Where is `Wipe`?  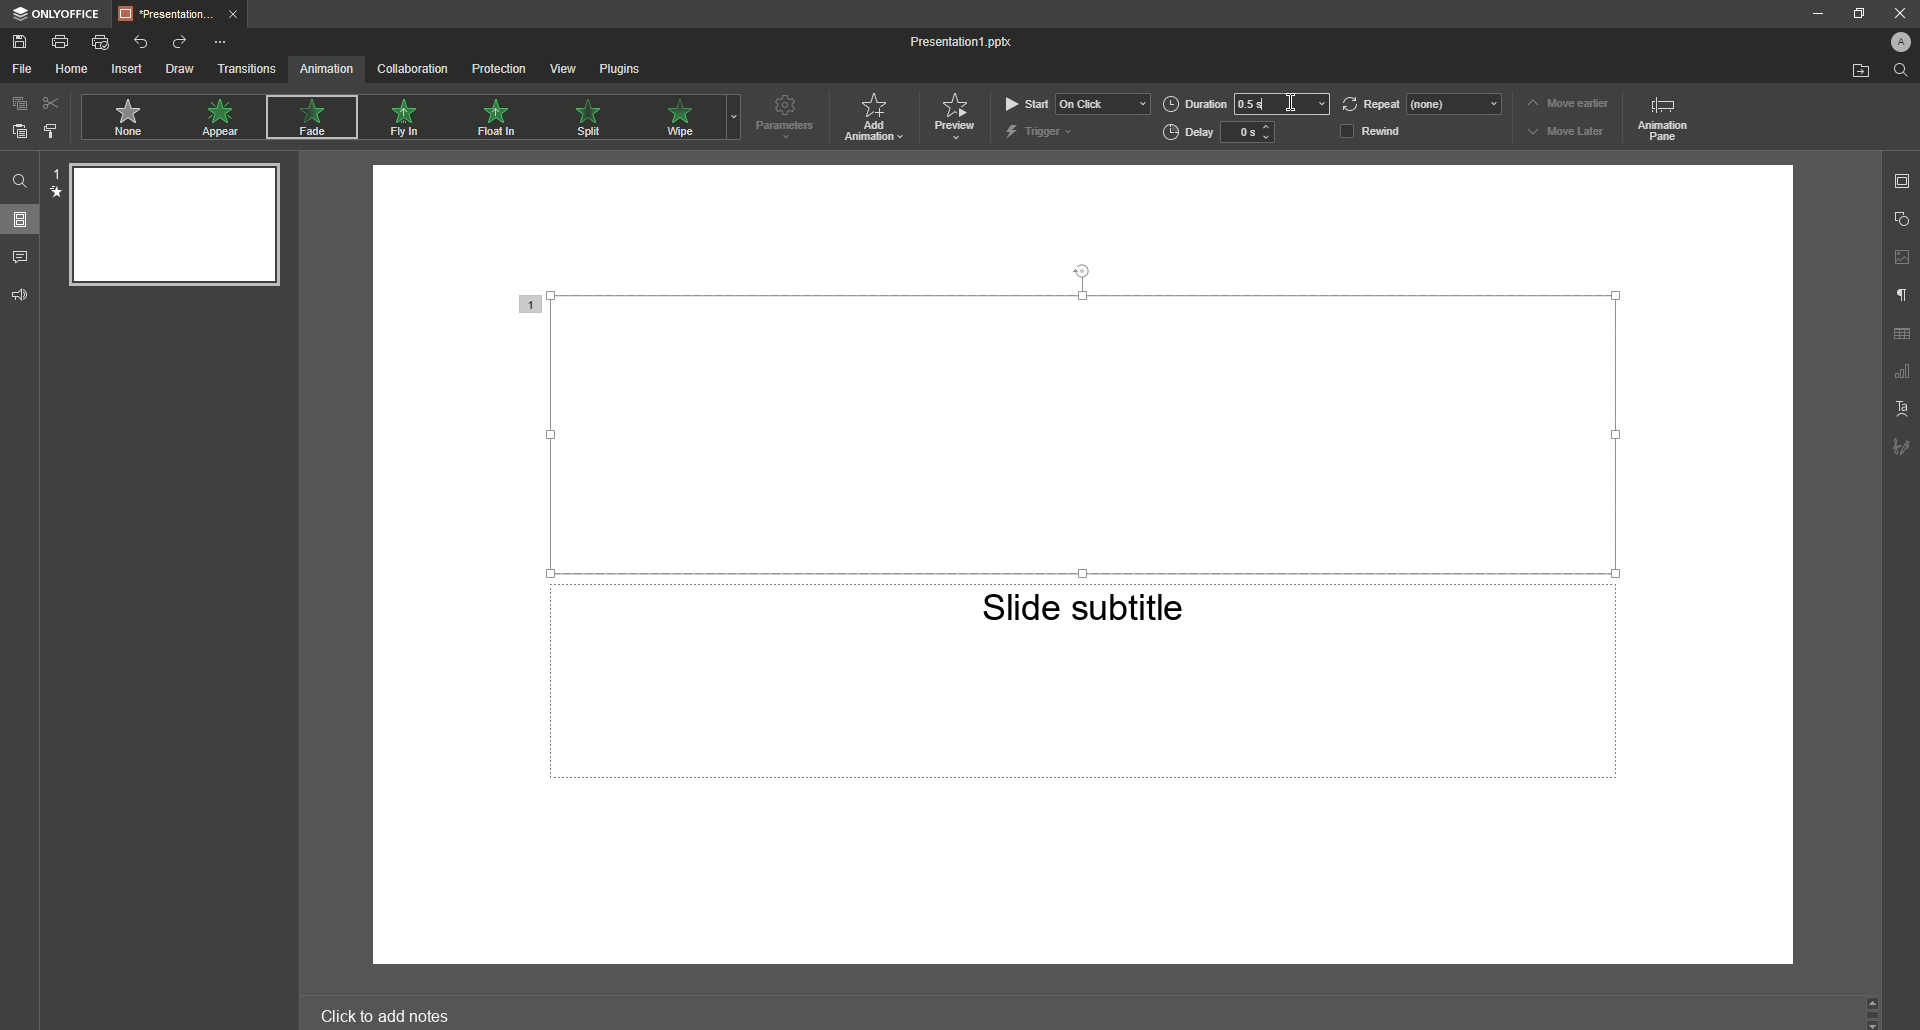 Wipe is located at coordinates (680, 118).